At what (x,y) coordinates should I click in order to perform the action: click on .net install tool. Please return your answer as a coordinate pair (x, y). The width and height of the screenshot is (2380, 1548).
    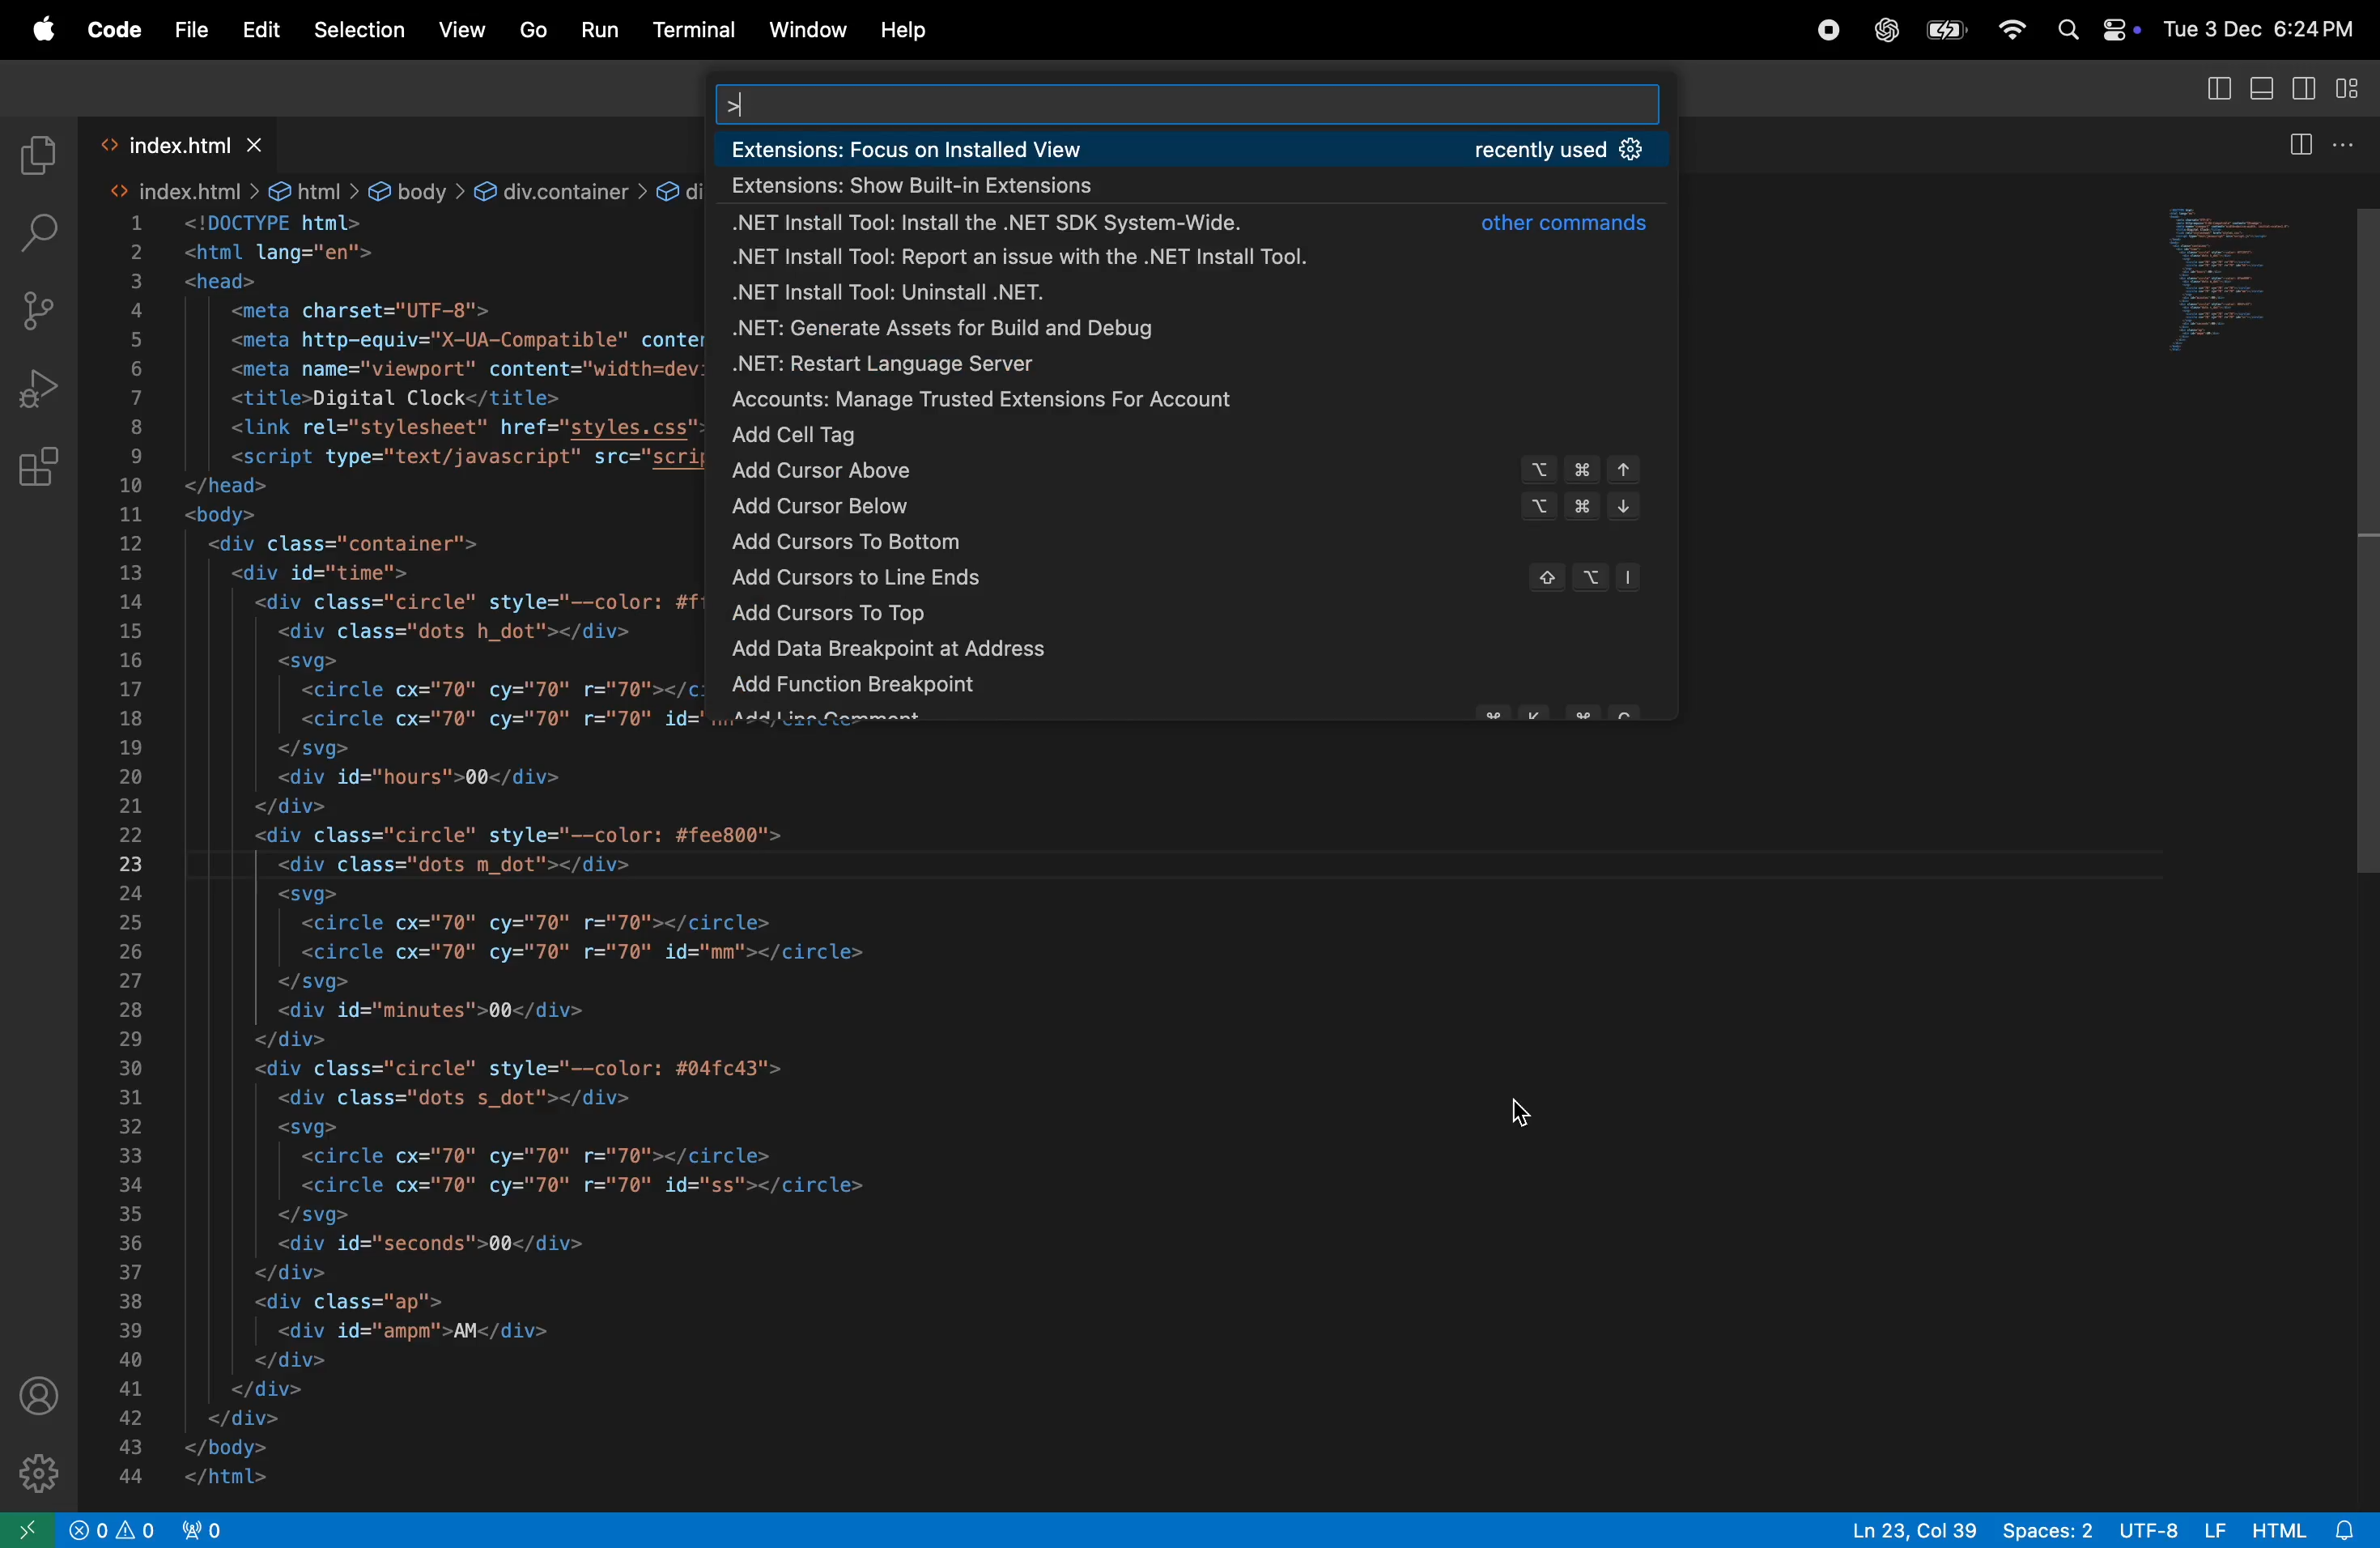
    Looking at the image, I should click on (1196, 292).